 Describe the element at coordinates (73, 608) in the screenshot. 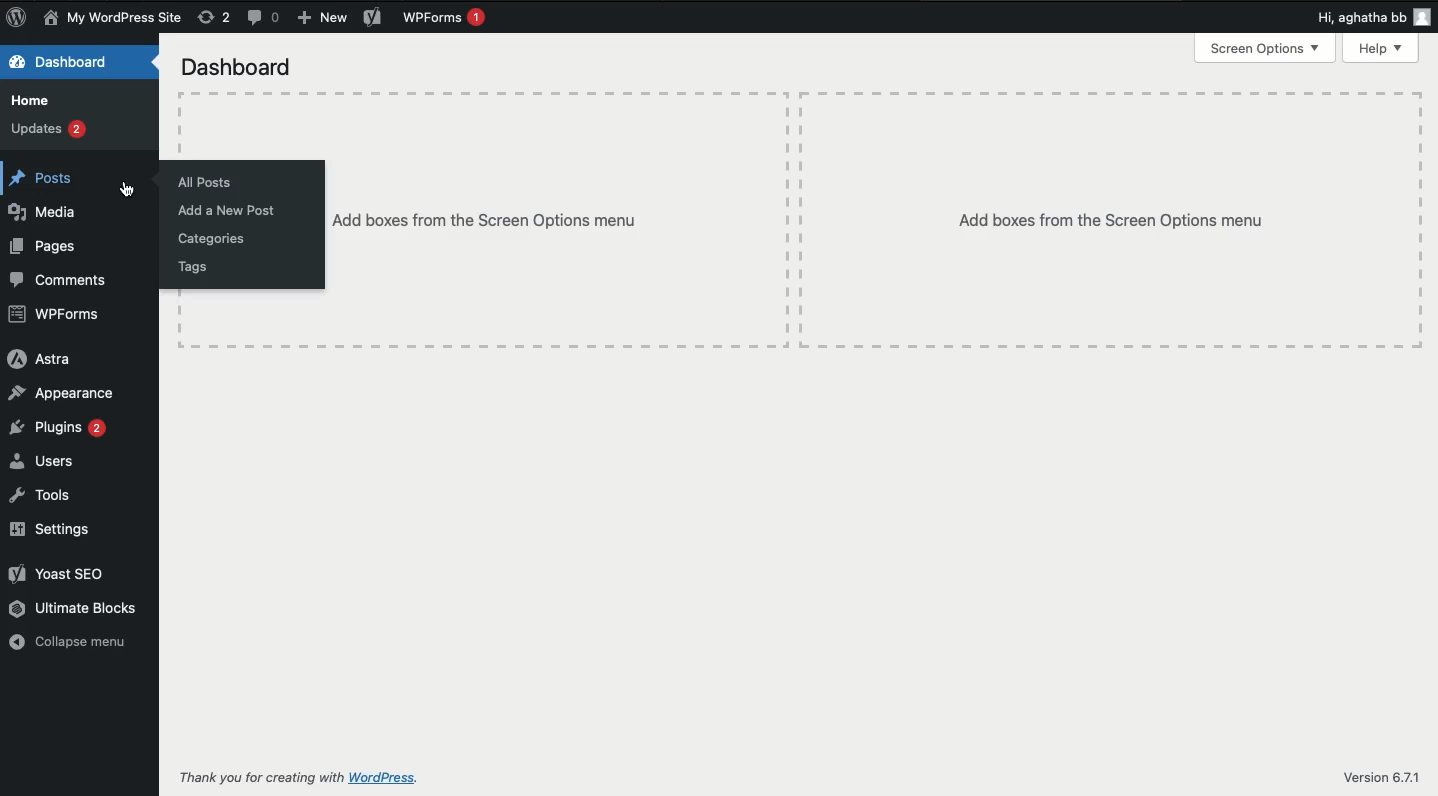

I see `Ultimate blocks` at that location.